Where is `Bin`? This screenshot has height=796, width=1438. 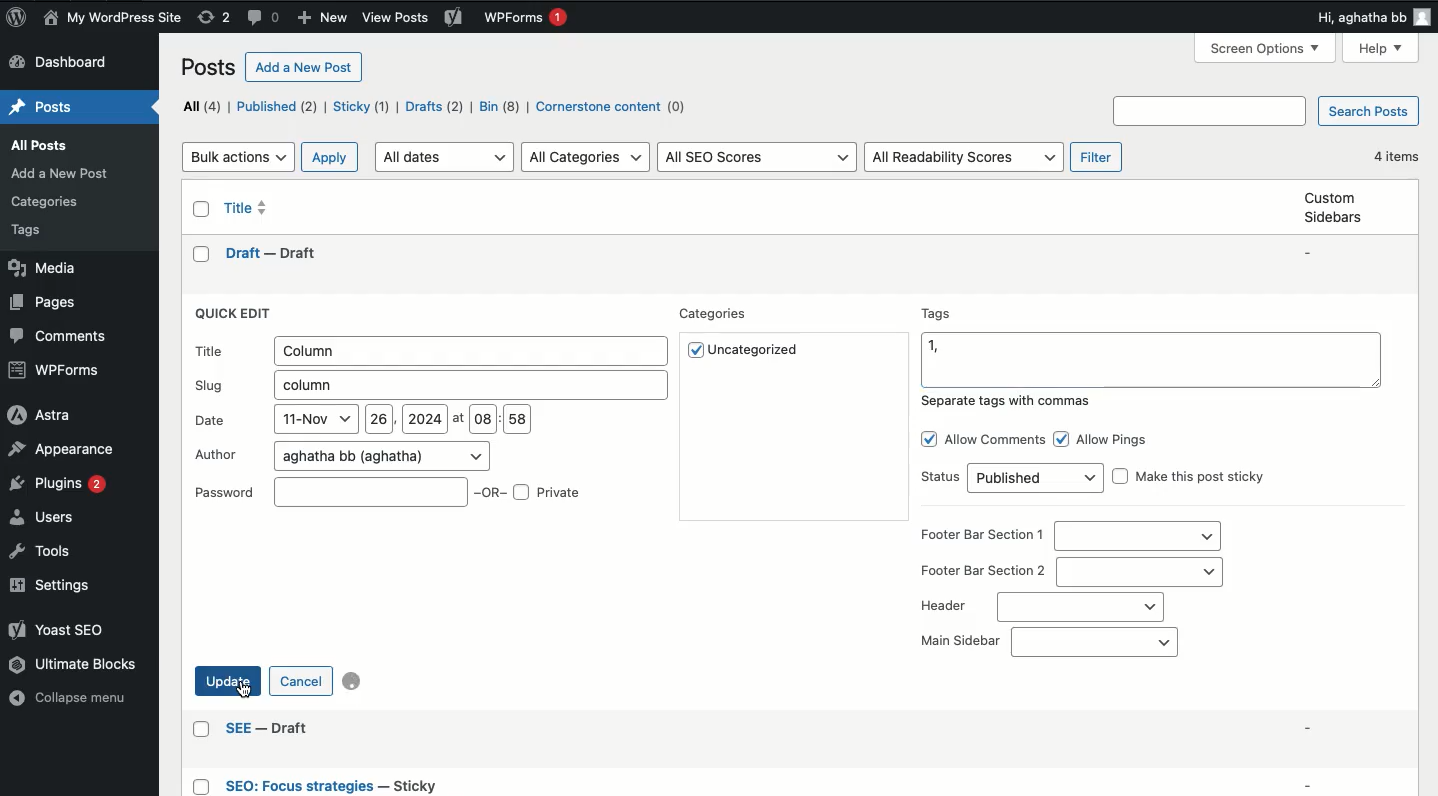
Bin is located at coordinates (500, 108).